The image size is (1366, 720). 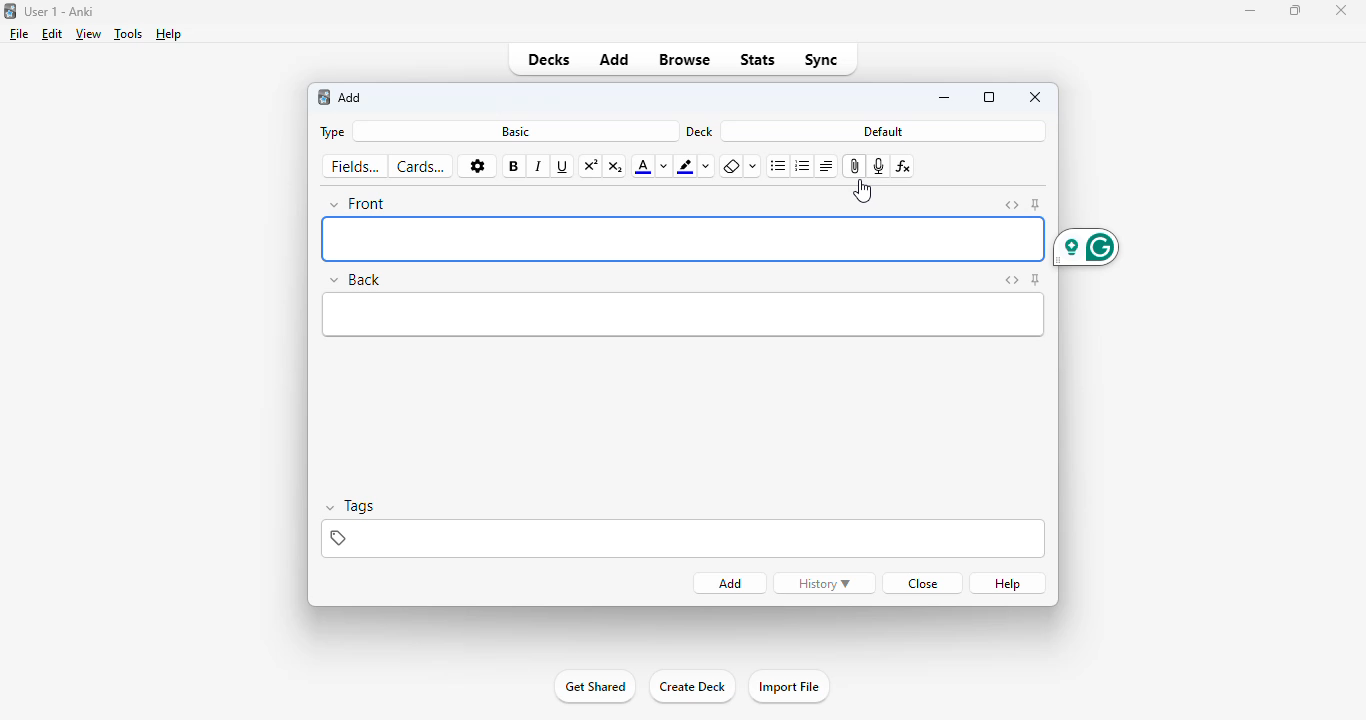 I want to click on select formatting to remove, so click(x=753, y=167).